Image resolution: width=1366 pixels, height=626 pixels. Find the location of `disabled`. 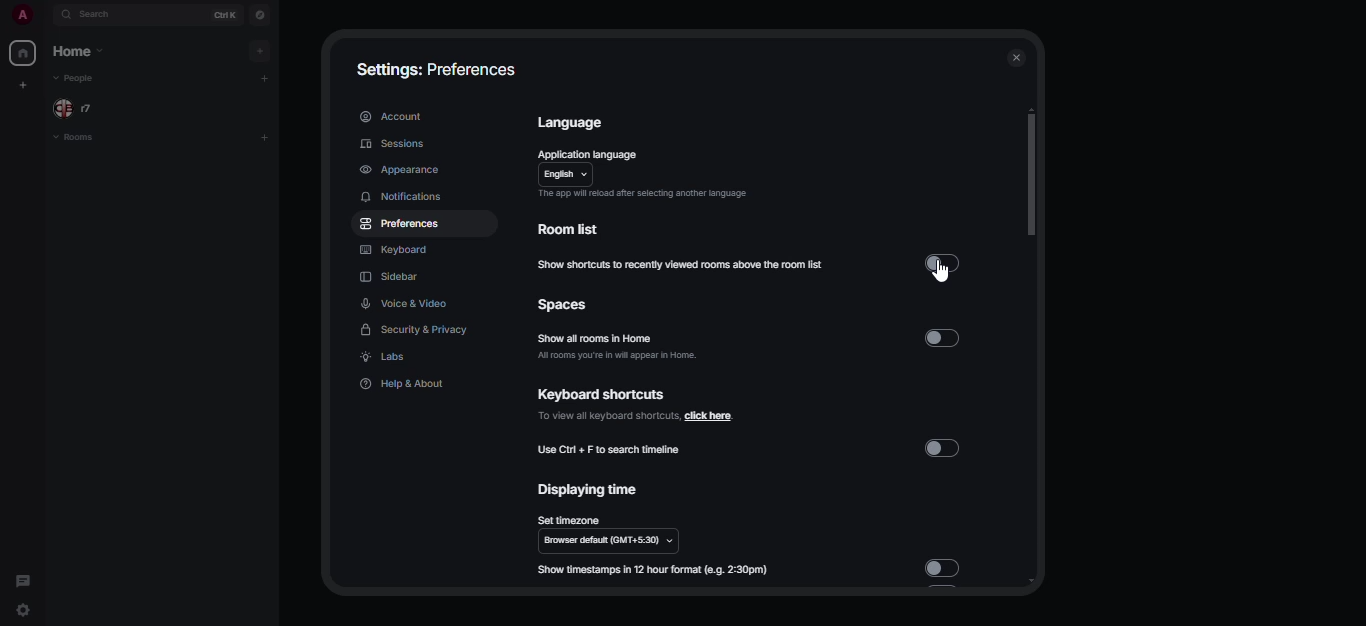

disabled is located at coordinates (947, 339).